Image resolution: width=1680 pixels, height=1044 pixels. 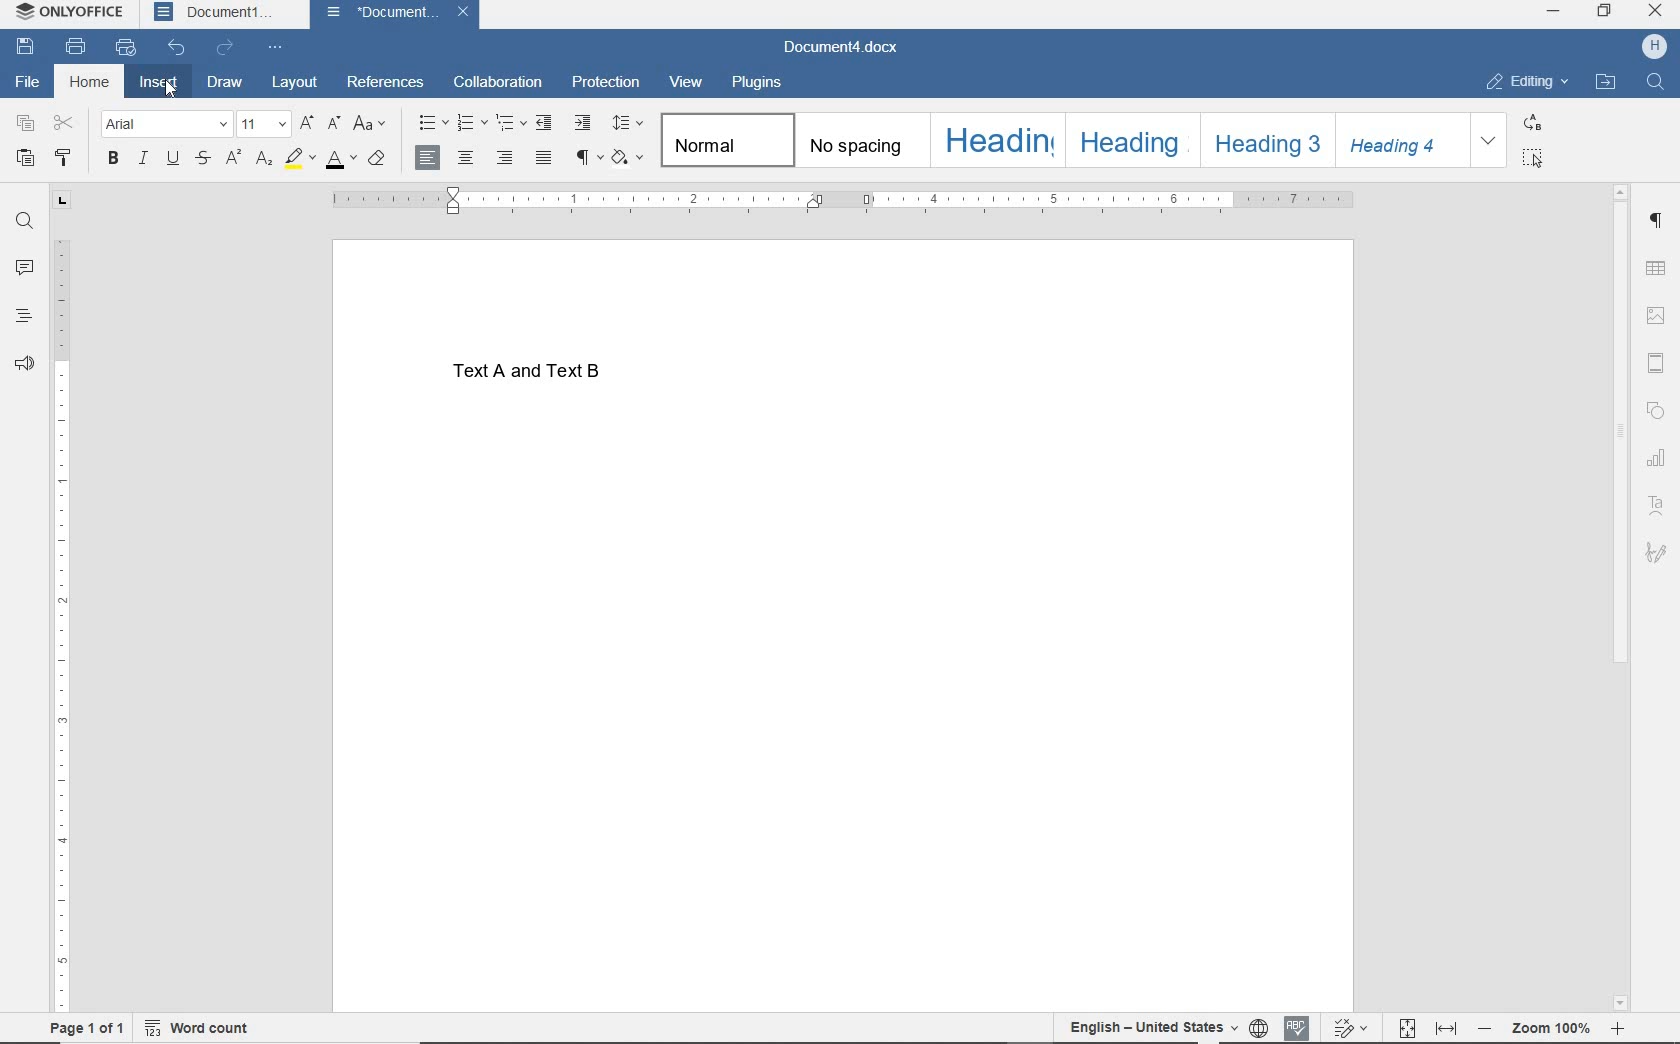 What do you see at coordinates (1656, 552) in the screenshot?
I see `sign` at bounding box center [1656, 552].